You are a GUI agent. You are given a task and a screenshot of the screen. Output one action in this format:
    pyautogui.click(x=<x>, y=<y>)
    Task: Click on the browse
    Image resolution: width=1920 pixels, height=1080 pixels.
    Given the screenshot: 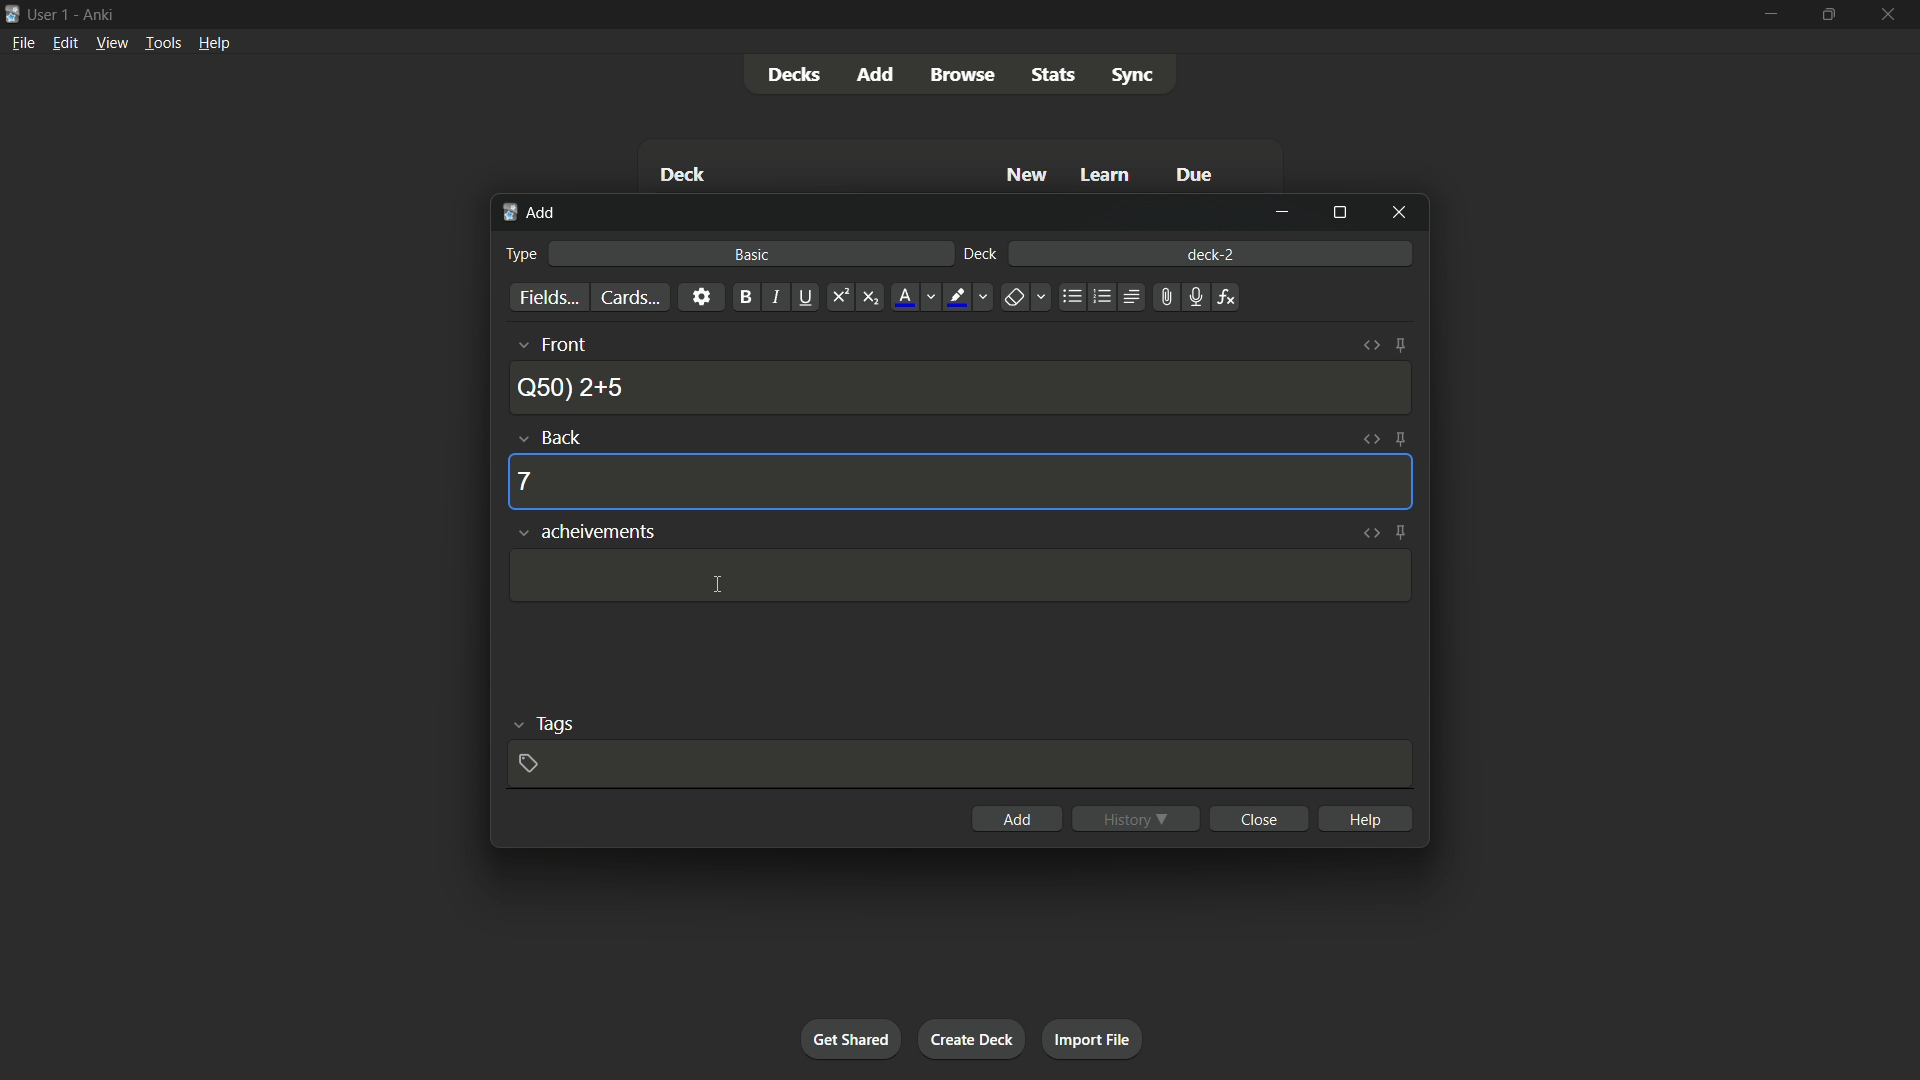 What is the action you would take?
    pyautogui.click(x=959, y=75)
    